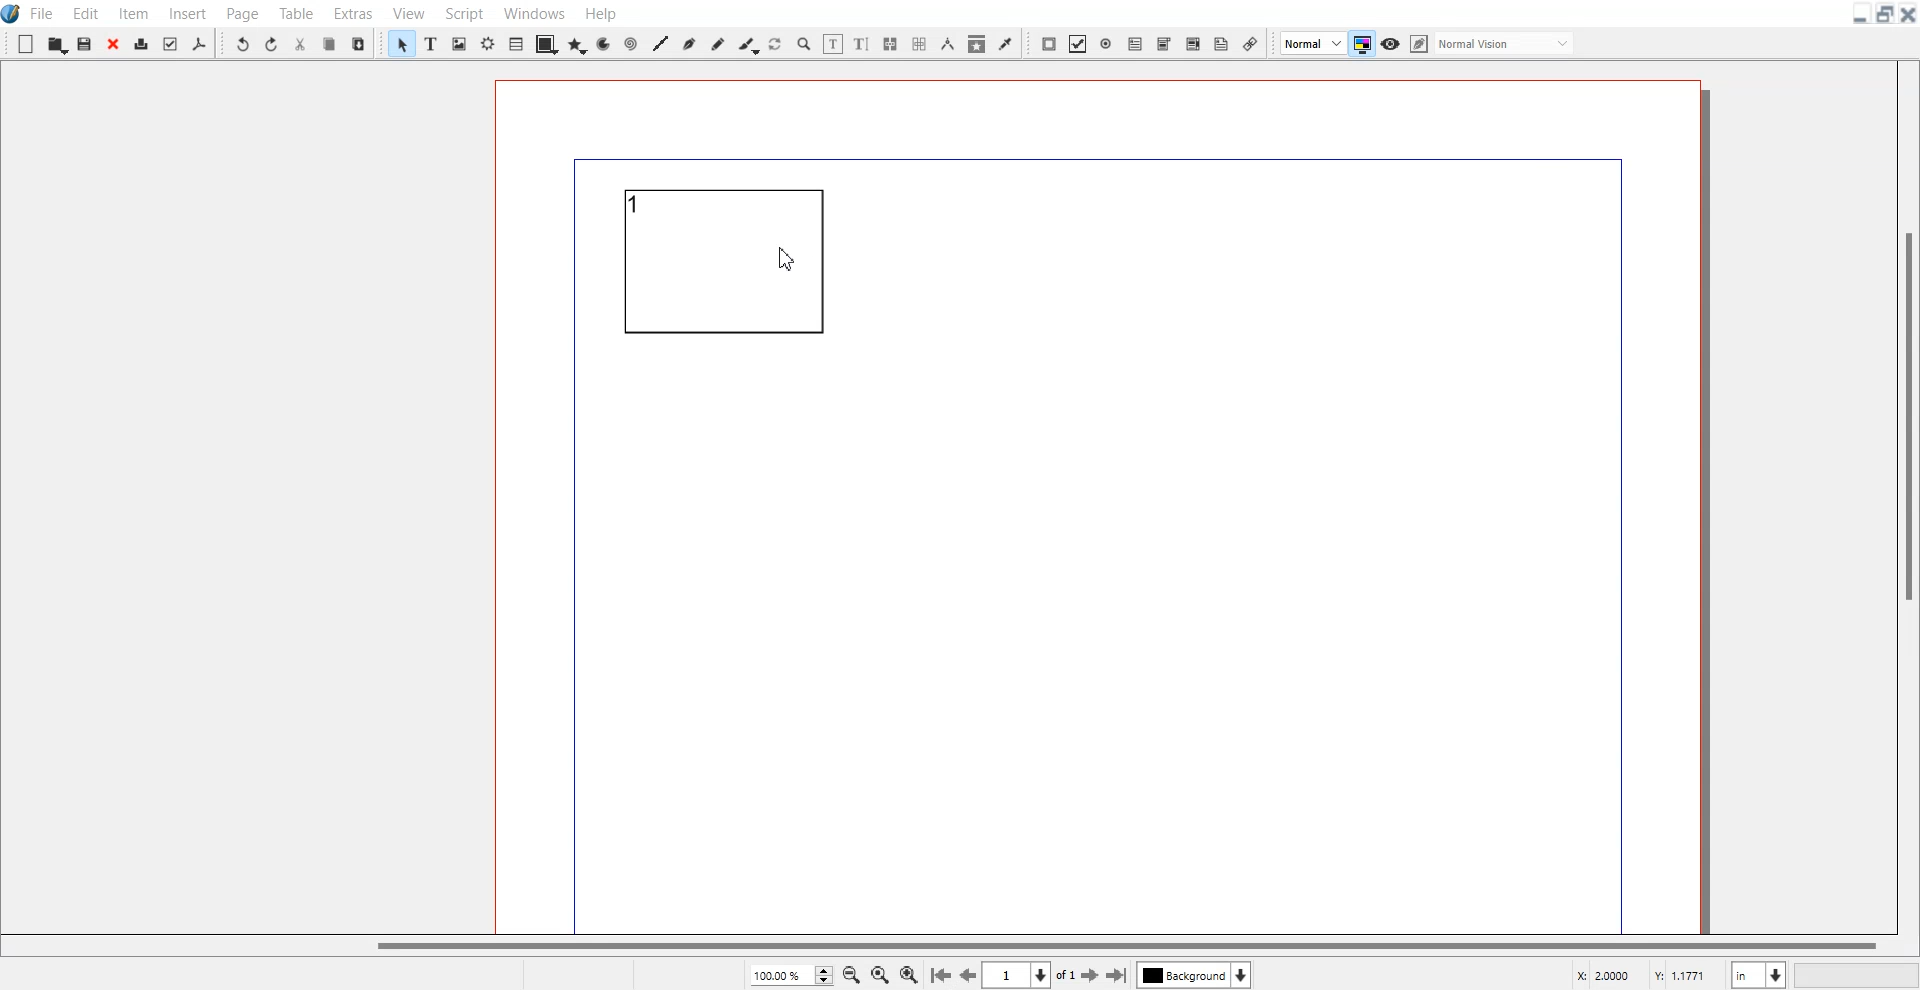 The width and height of the screenshot is (1920, 990). I want to click on Open, so click(57, 44).